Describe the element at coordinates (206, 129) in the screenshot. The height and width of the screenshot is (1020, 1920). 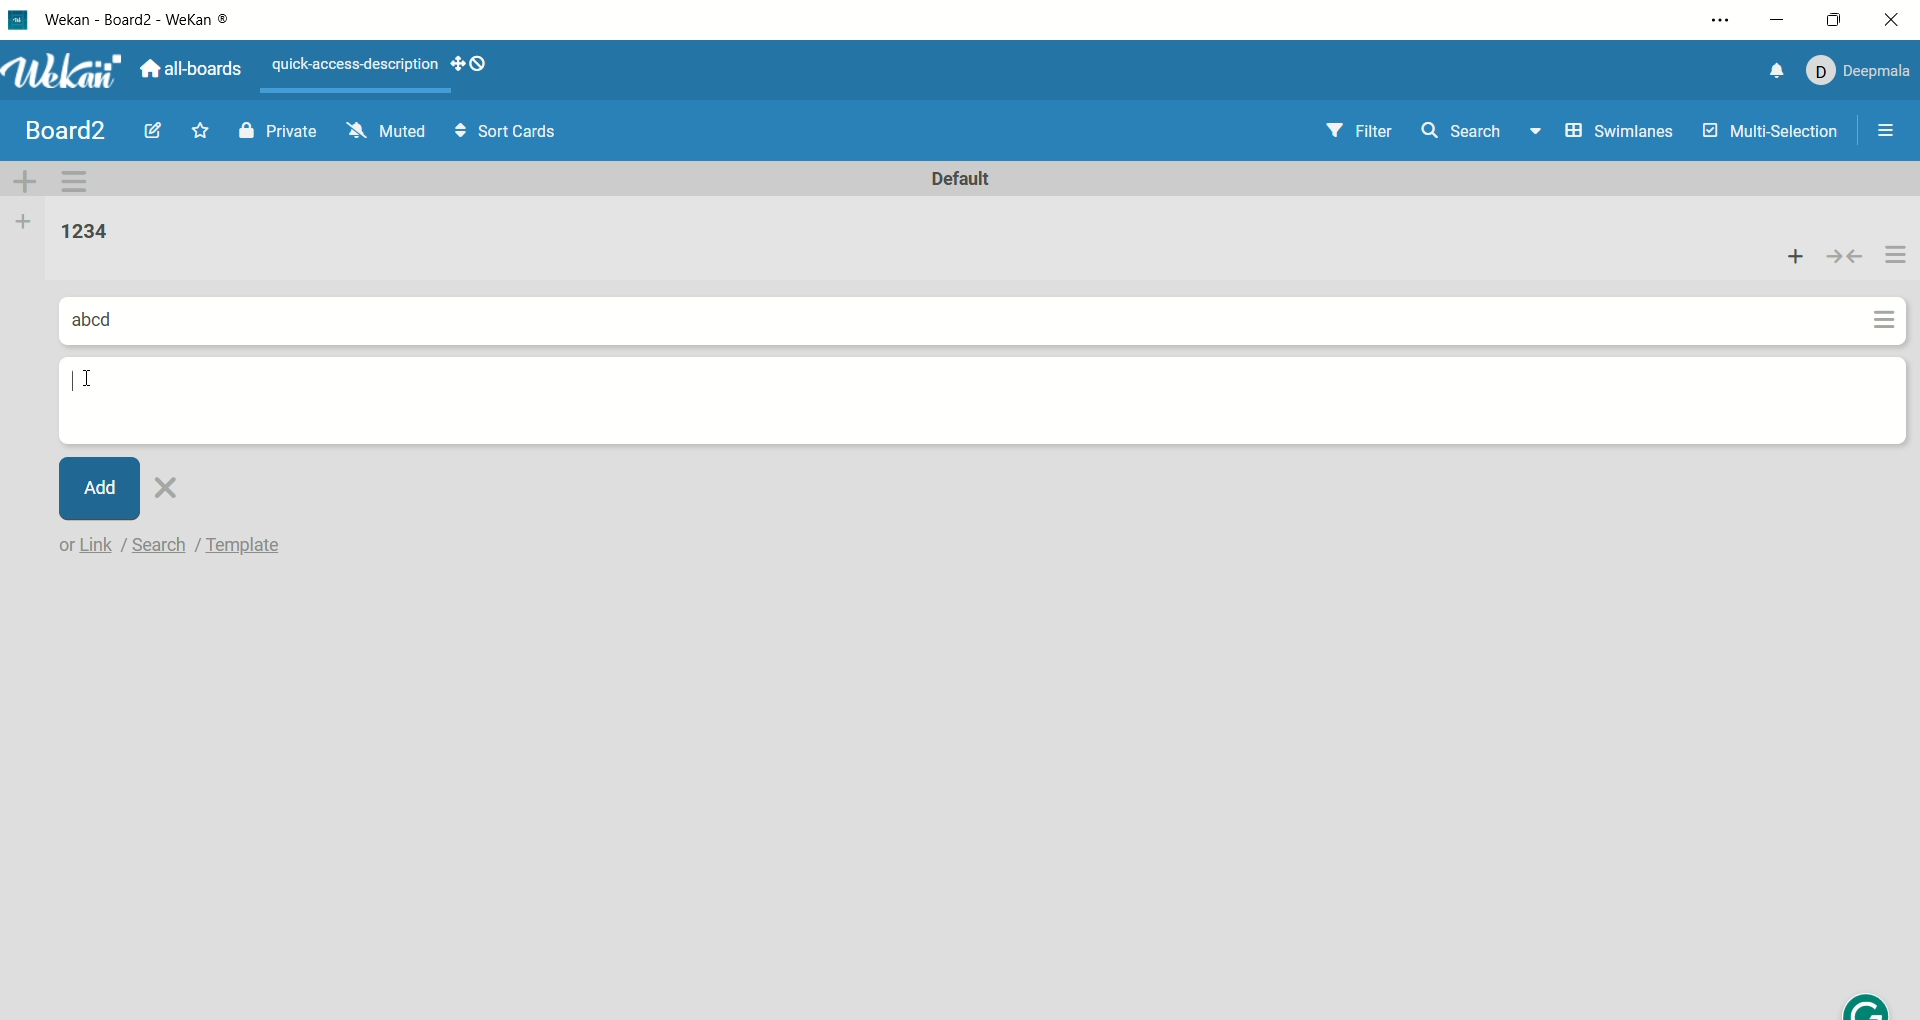
I see `favorite` at that location.